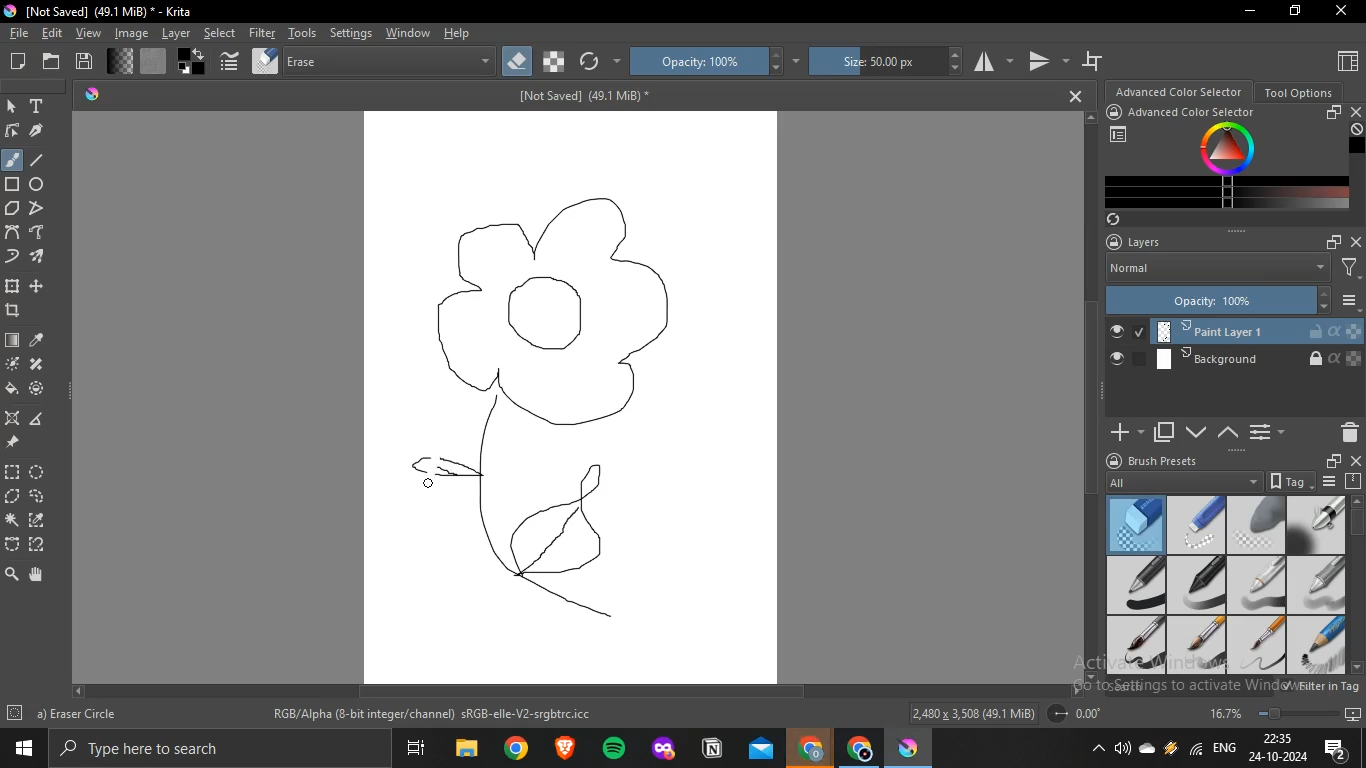  Describe the element at coordinates (1322, 524) in the screenshot. I see `airbrush soft` at that location.